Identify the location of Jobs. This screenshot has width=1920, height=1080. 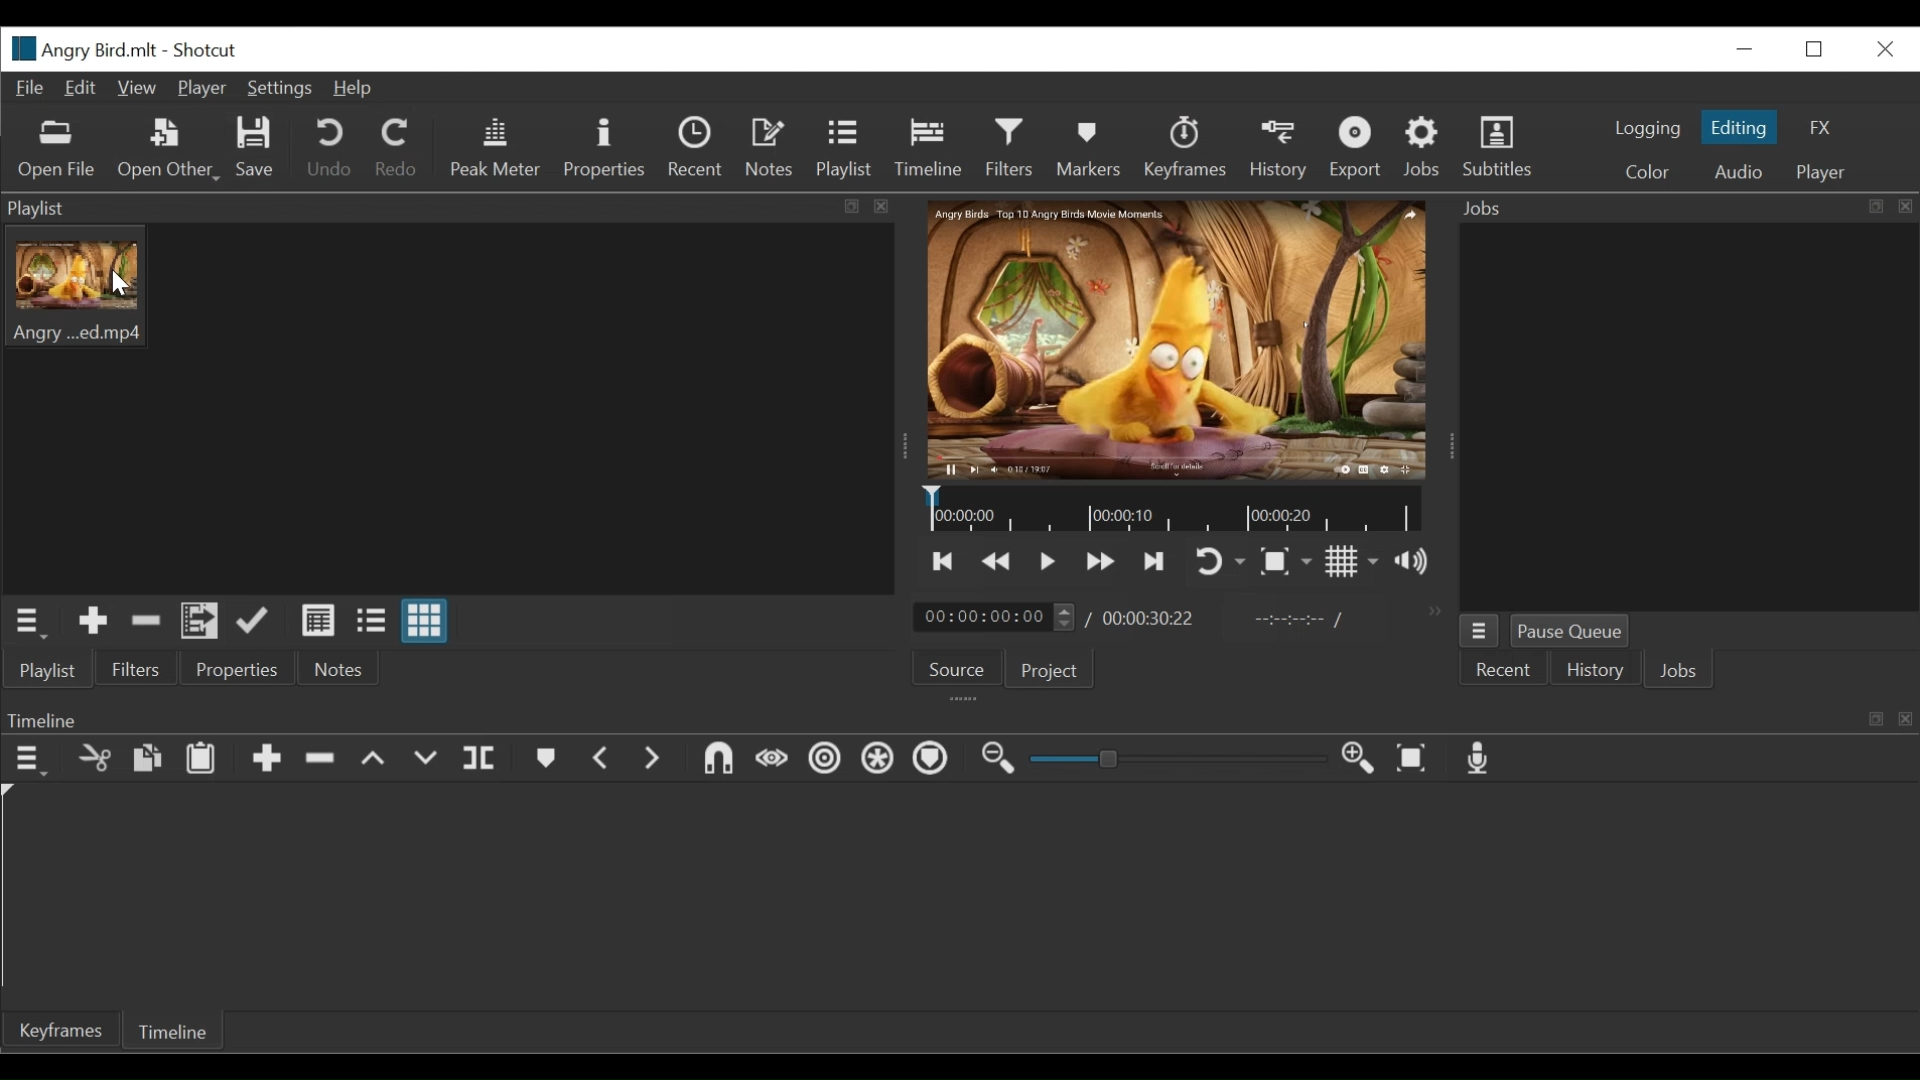
(1682, 673).